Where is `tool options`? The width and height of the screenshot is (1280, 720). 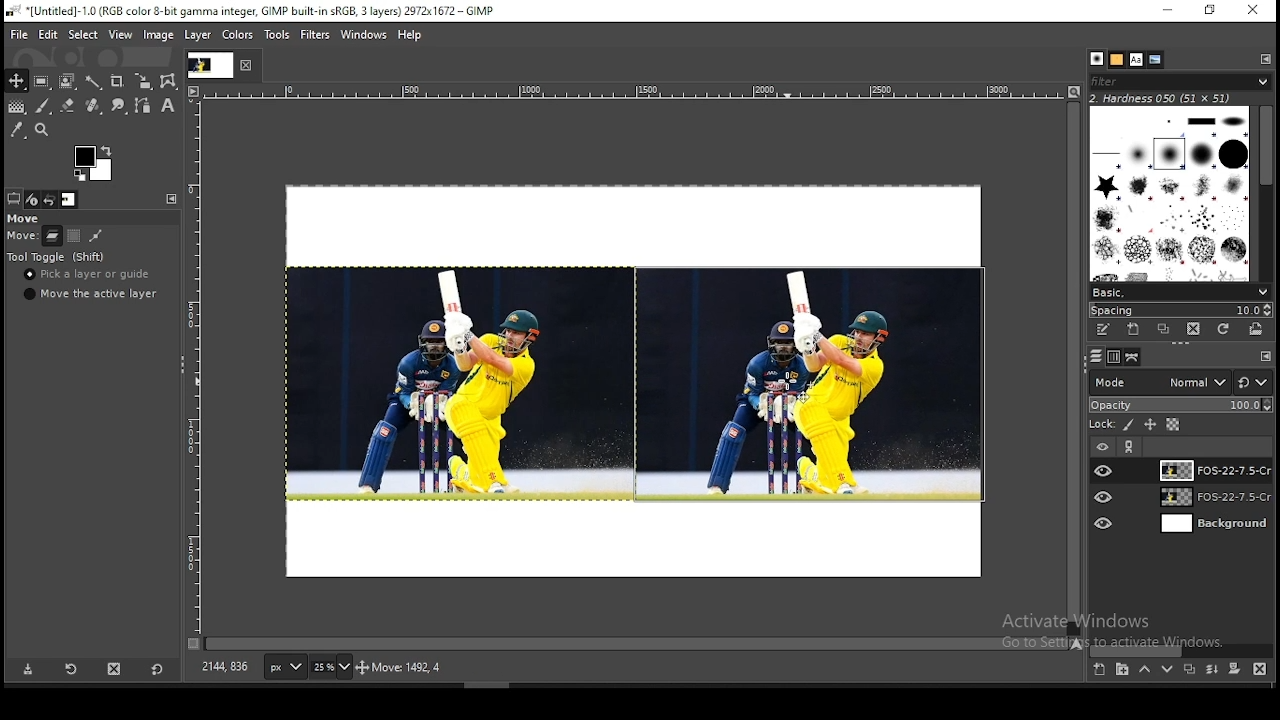
tool options is located at coordinates (14, 198).